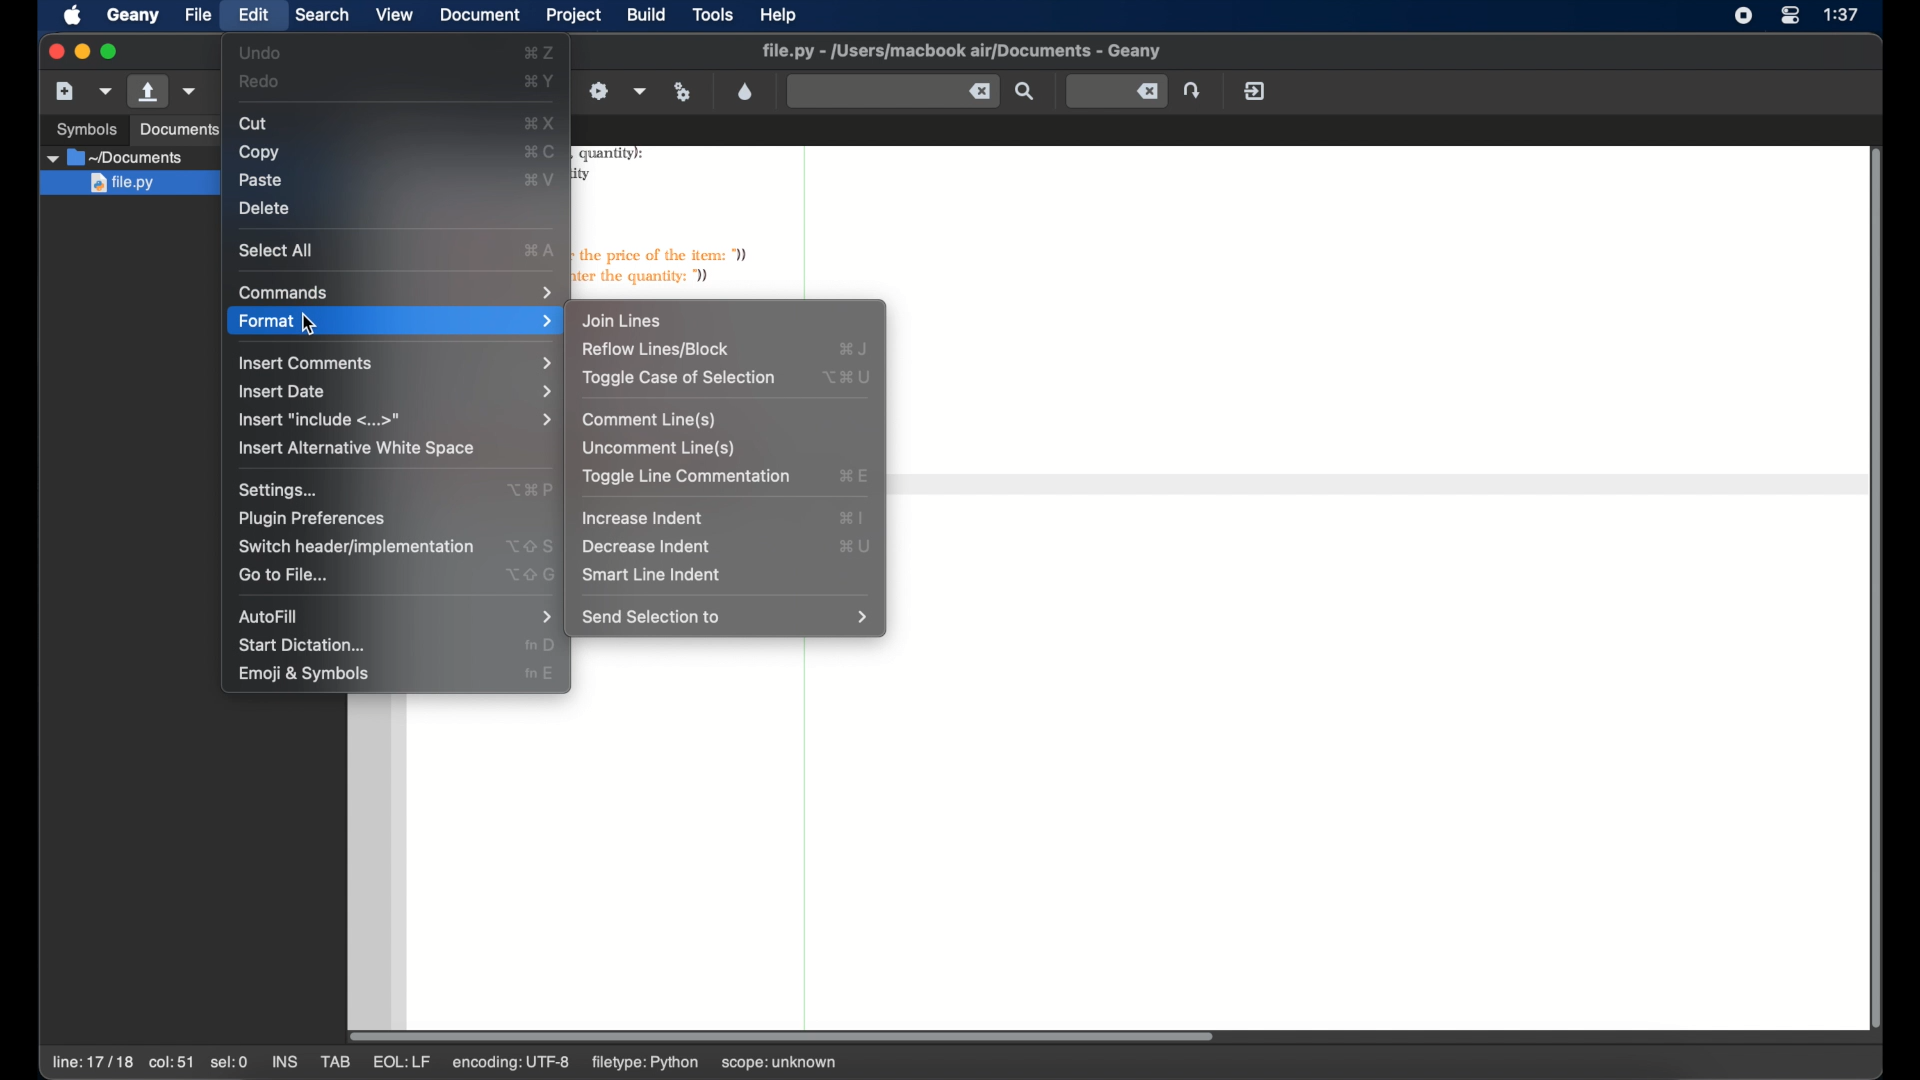 This screenshot has height=1080, width=1920. I want to click on documents, so click(178, 129).